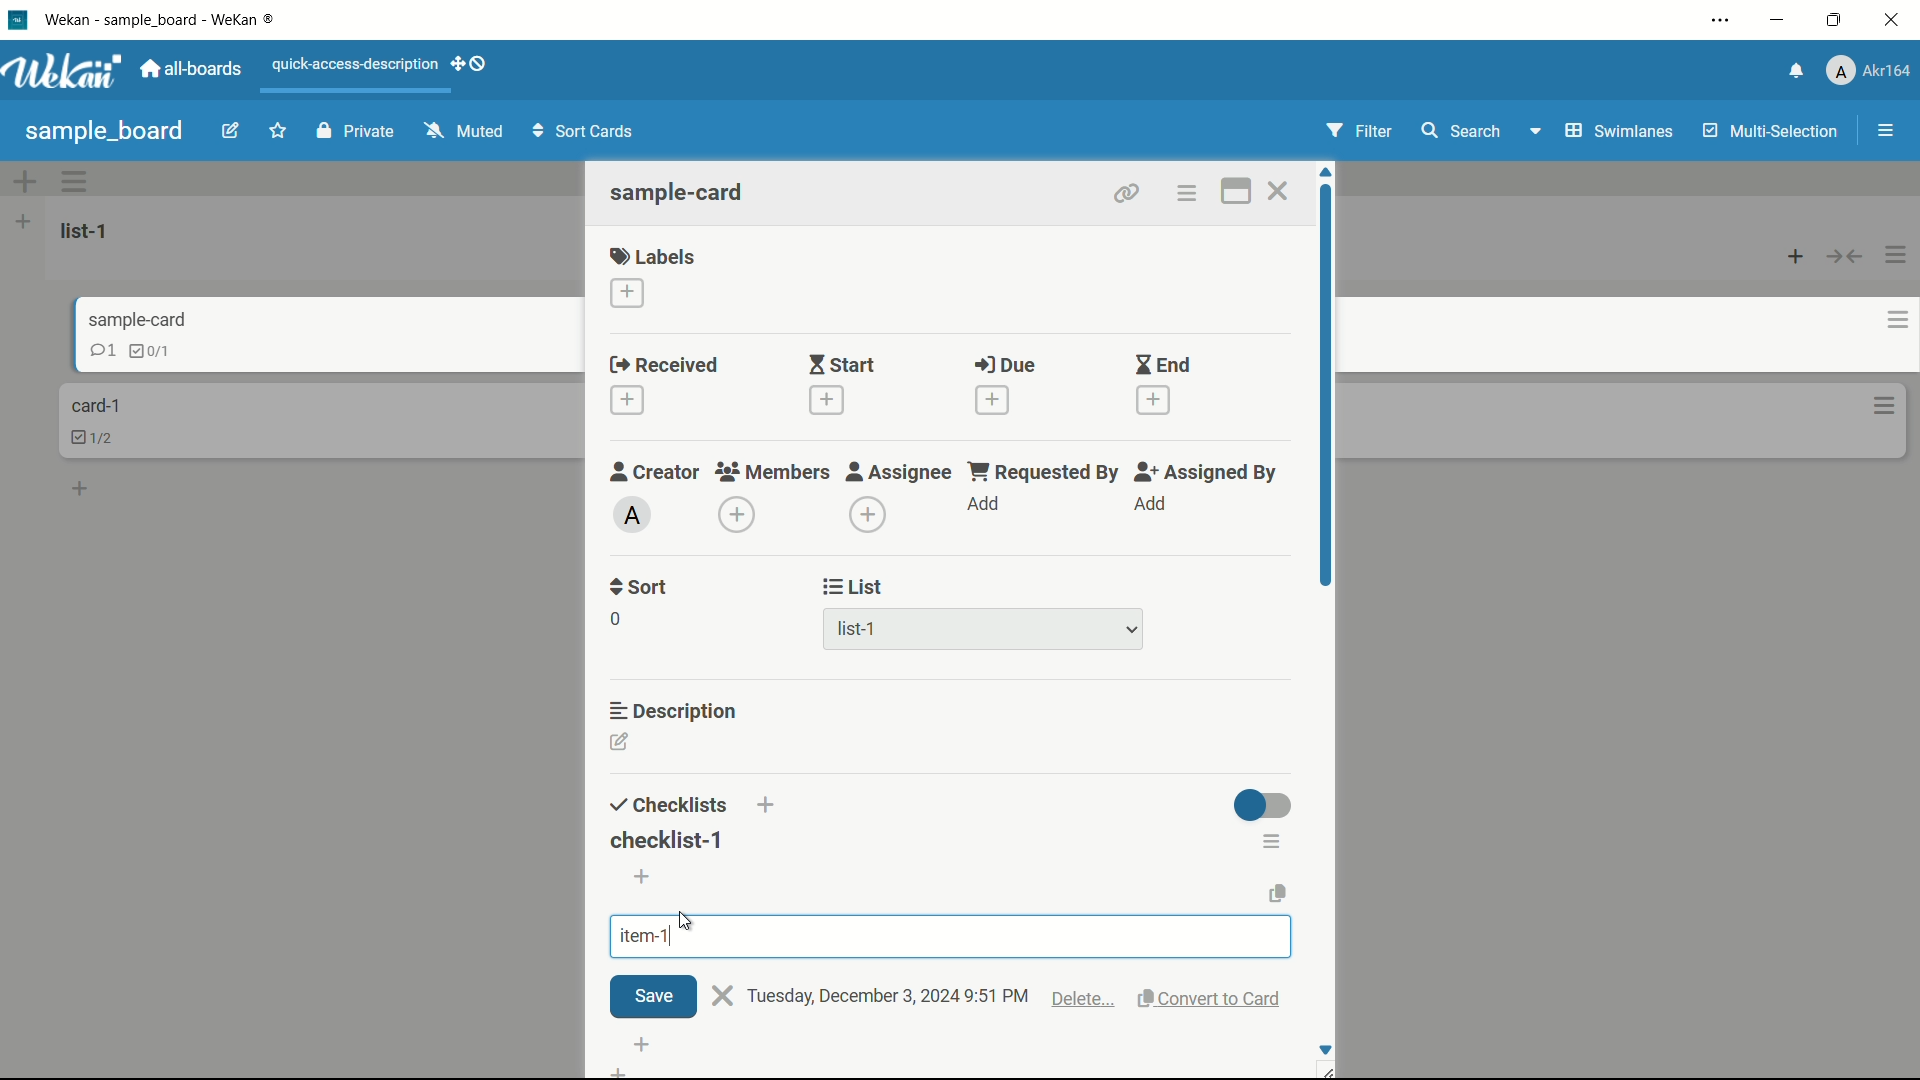 The image size is (1920, 1080). Describe the element at coordinates (1886, 407) in the screenshot. I see `card actions` at that location.